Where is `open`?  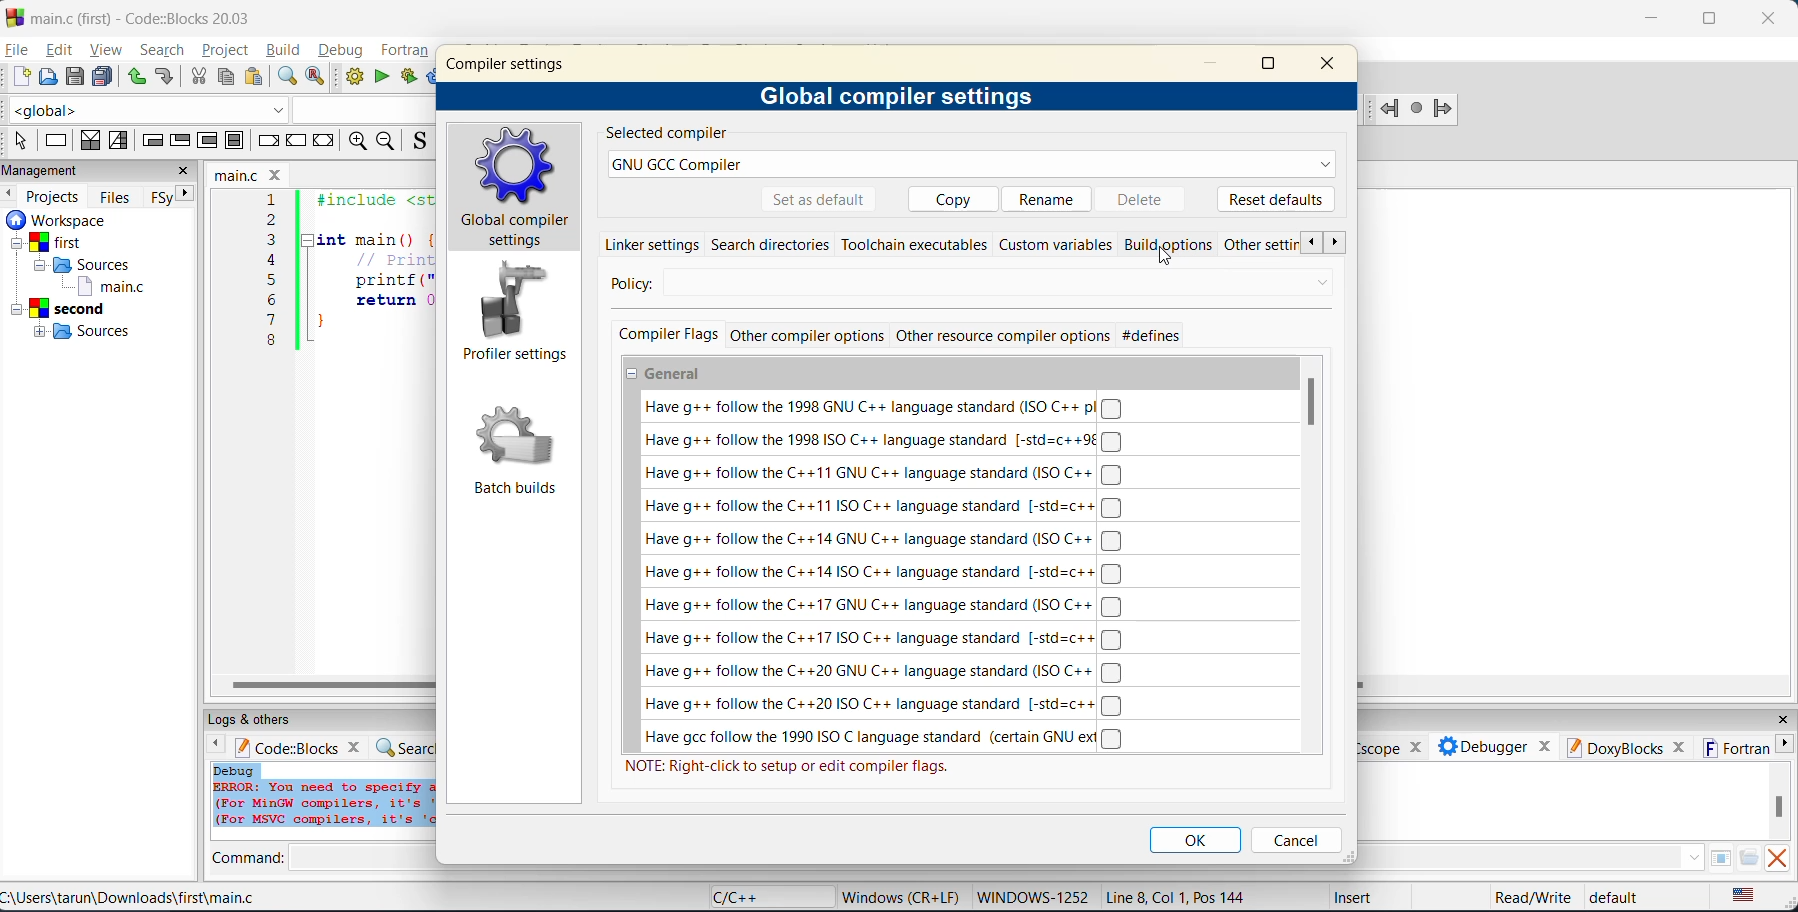 open is located at coordinates (50, 78).